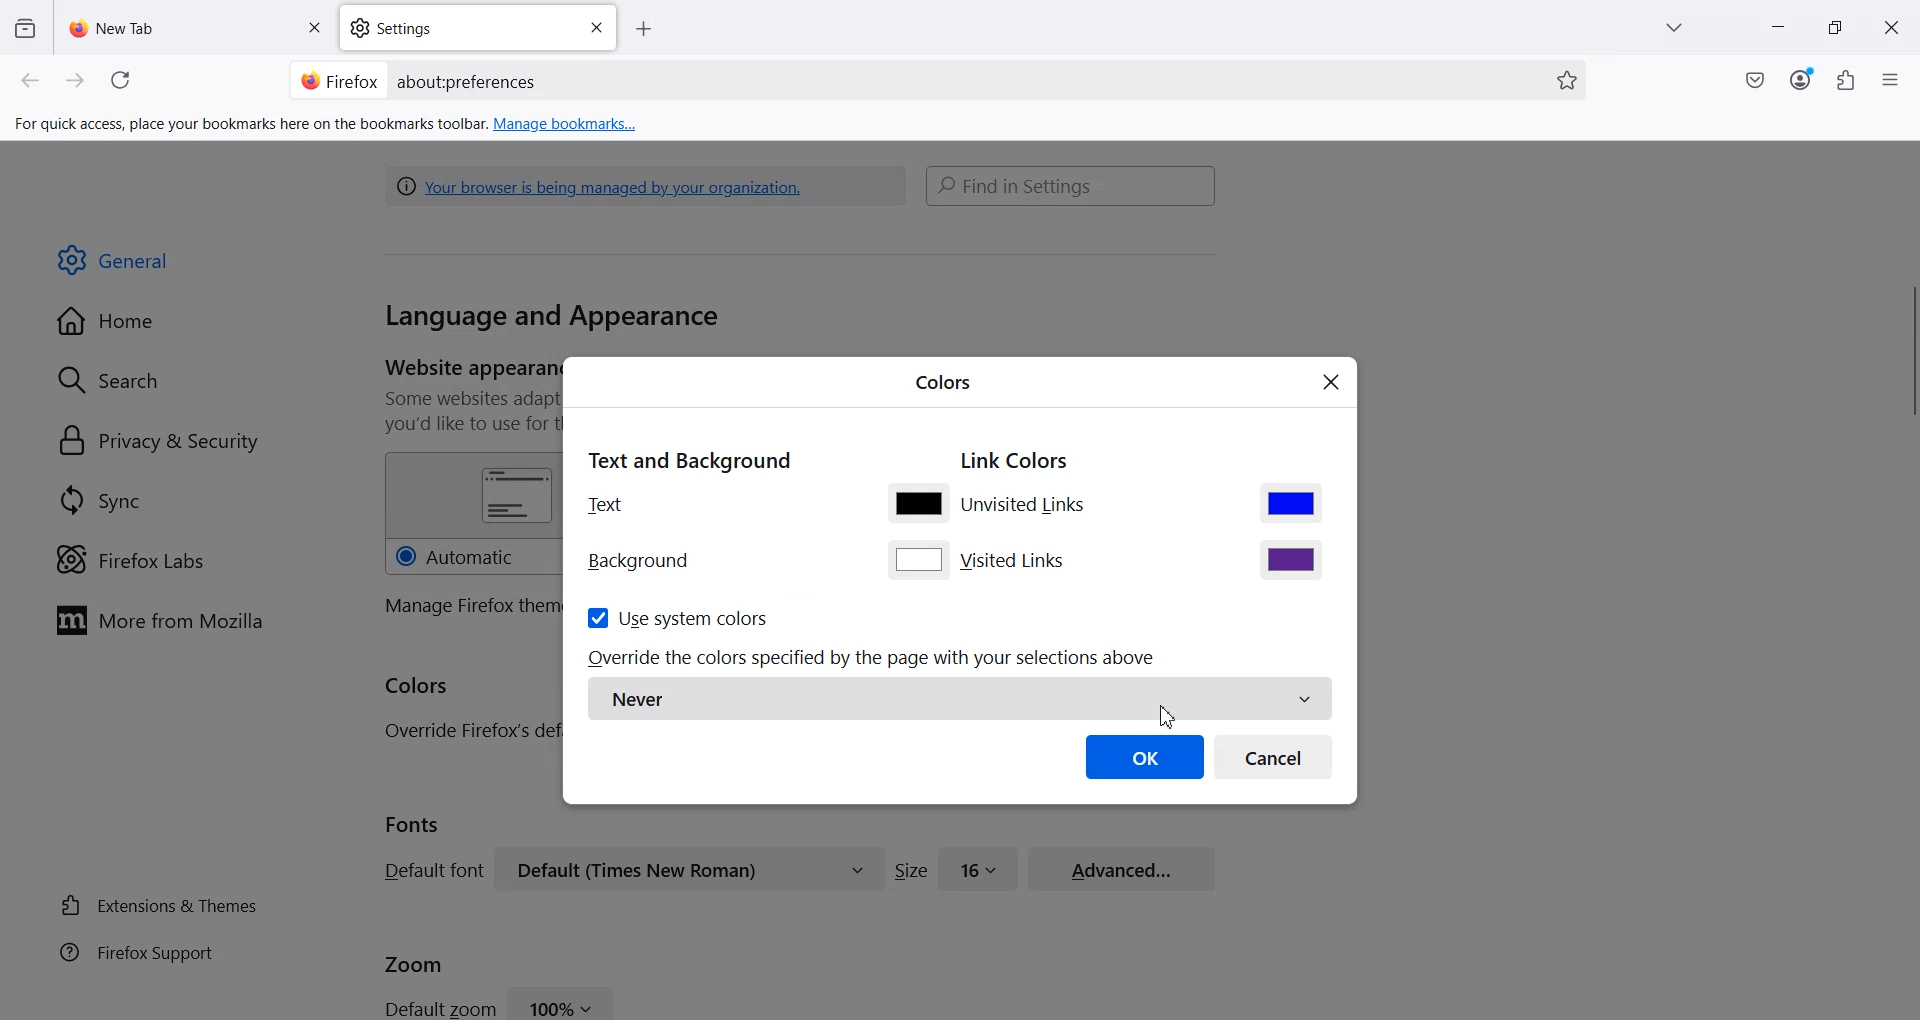 The height and width of the screenshot is (1020, 1920). I want to click on @ Firefox Support, so click(137, 951).